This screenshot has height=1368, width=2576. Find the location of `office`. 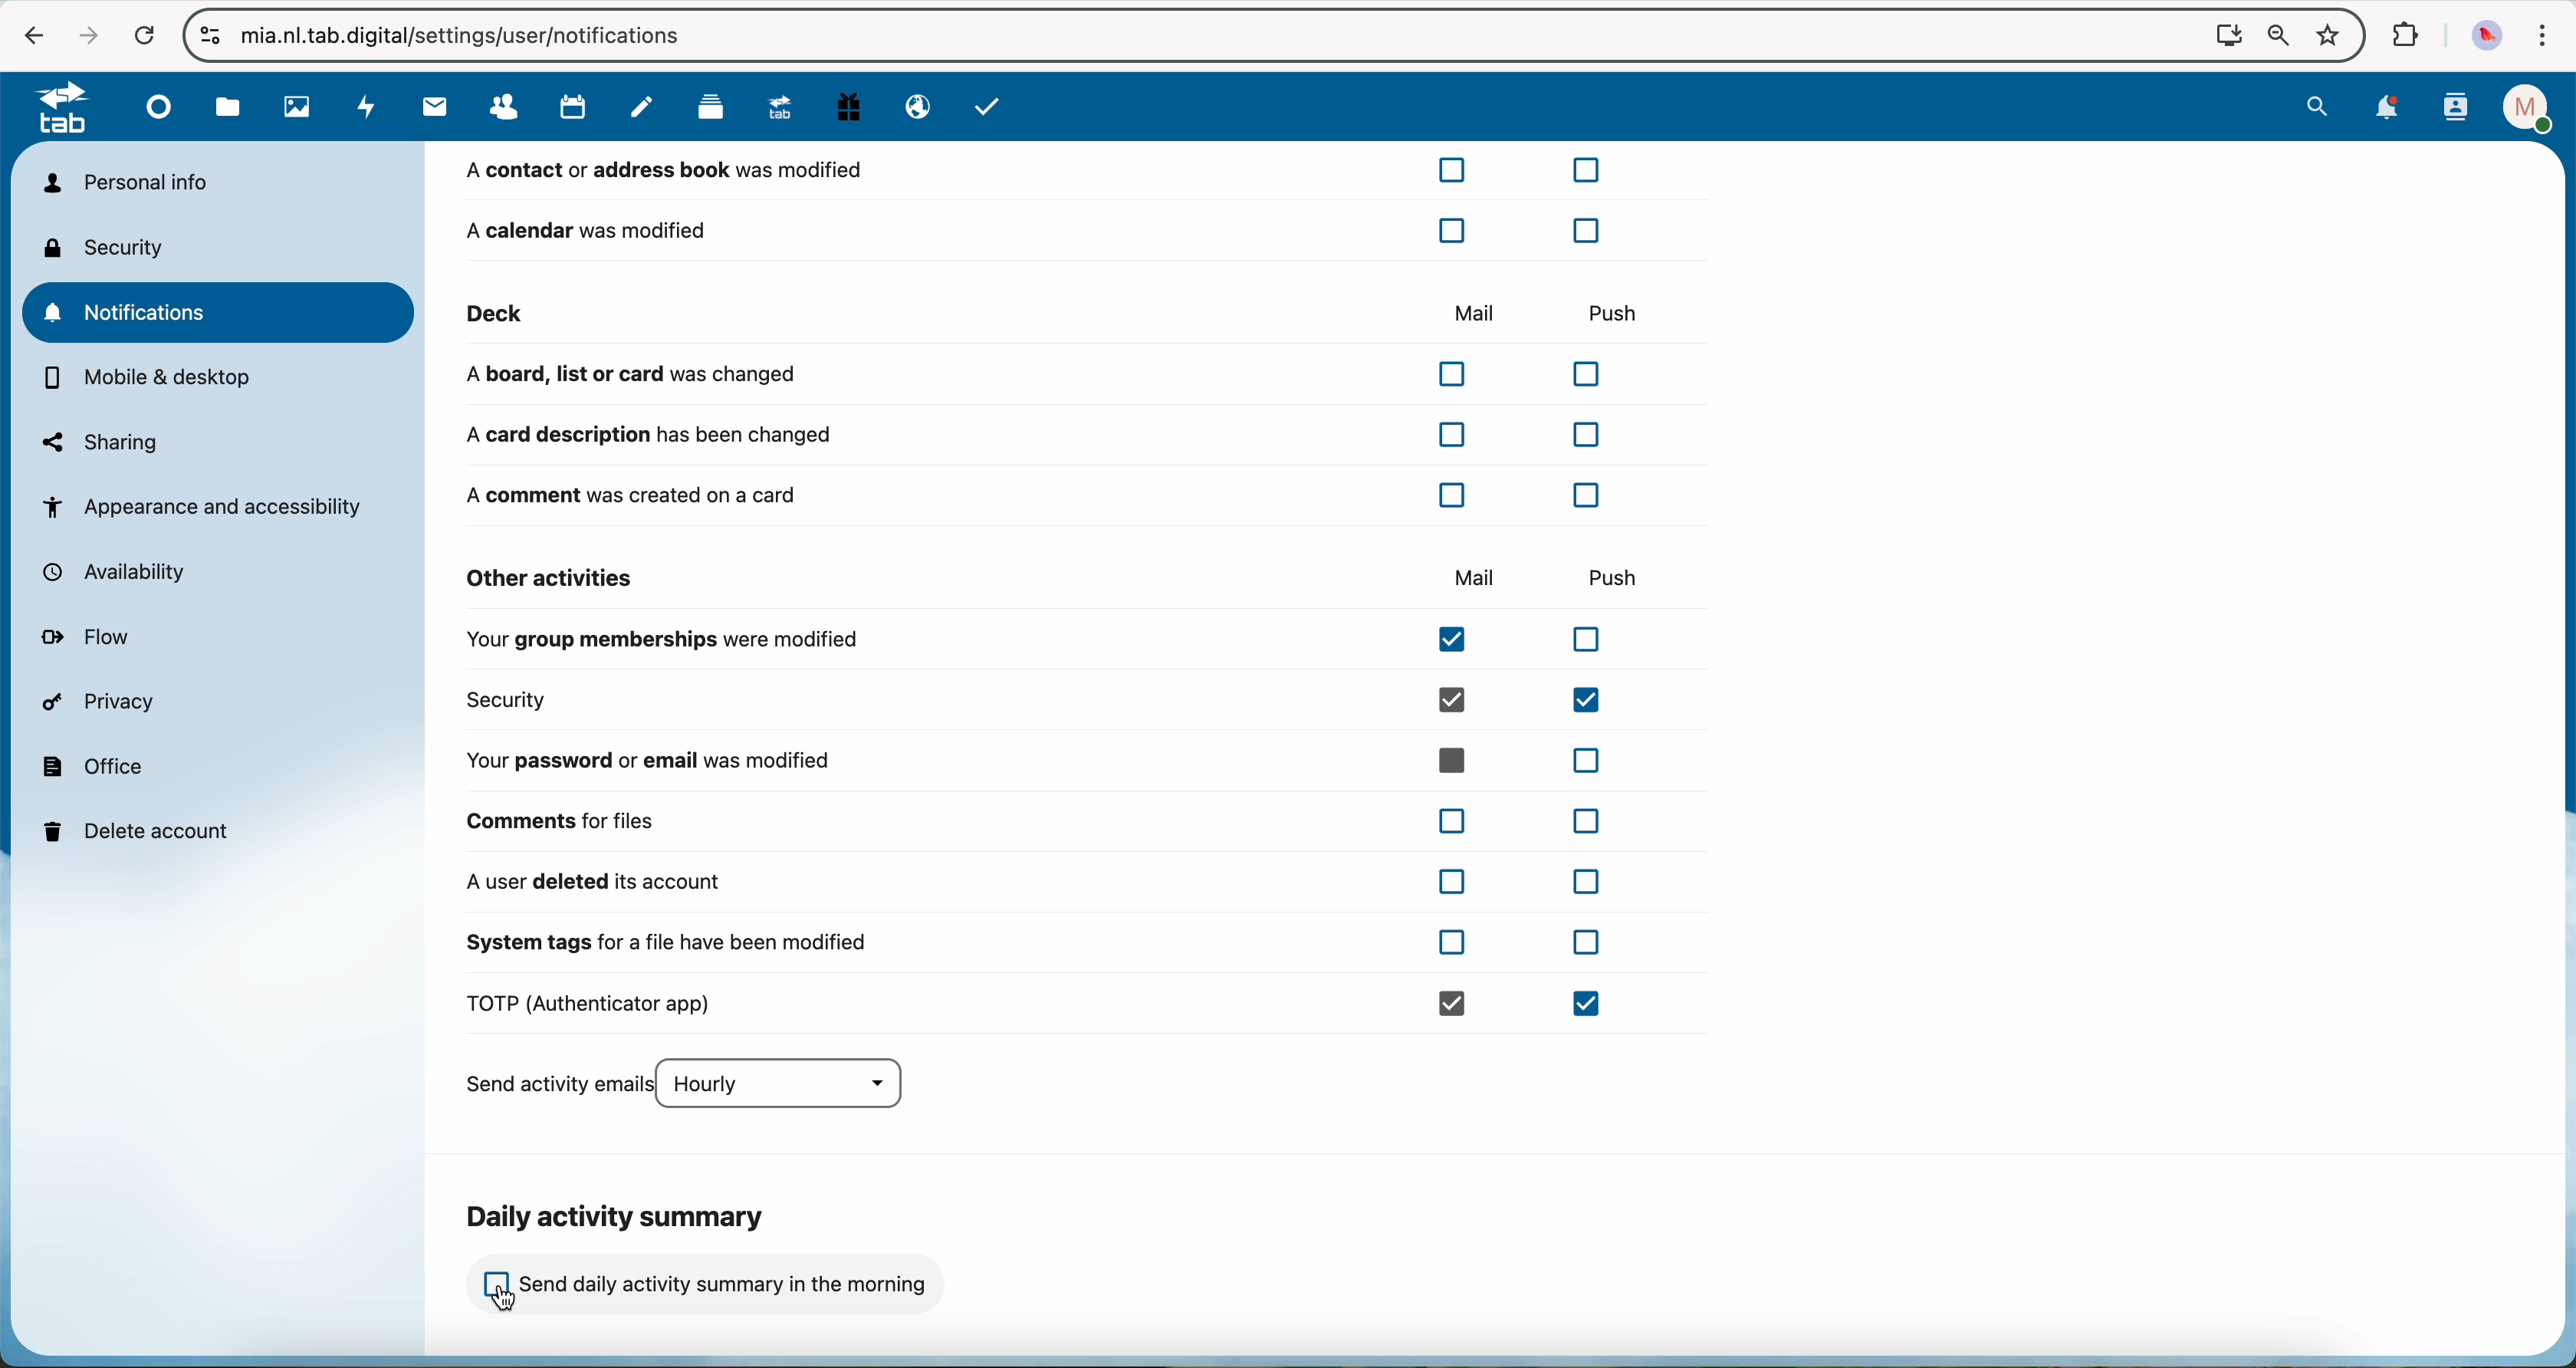

office is located at coordinates (95, 765).